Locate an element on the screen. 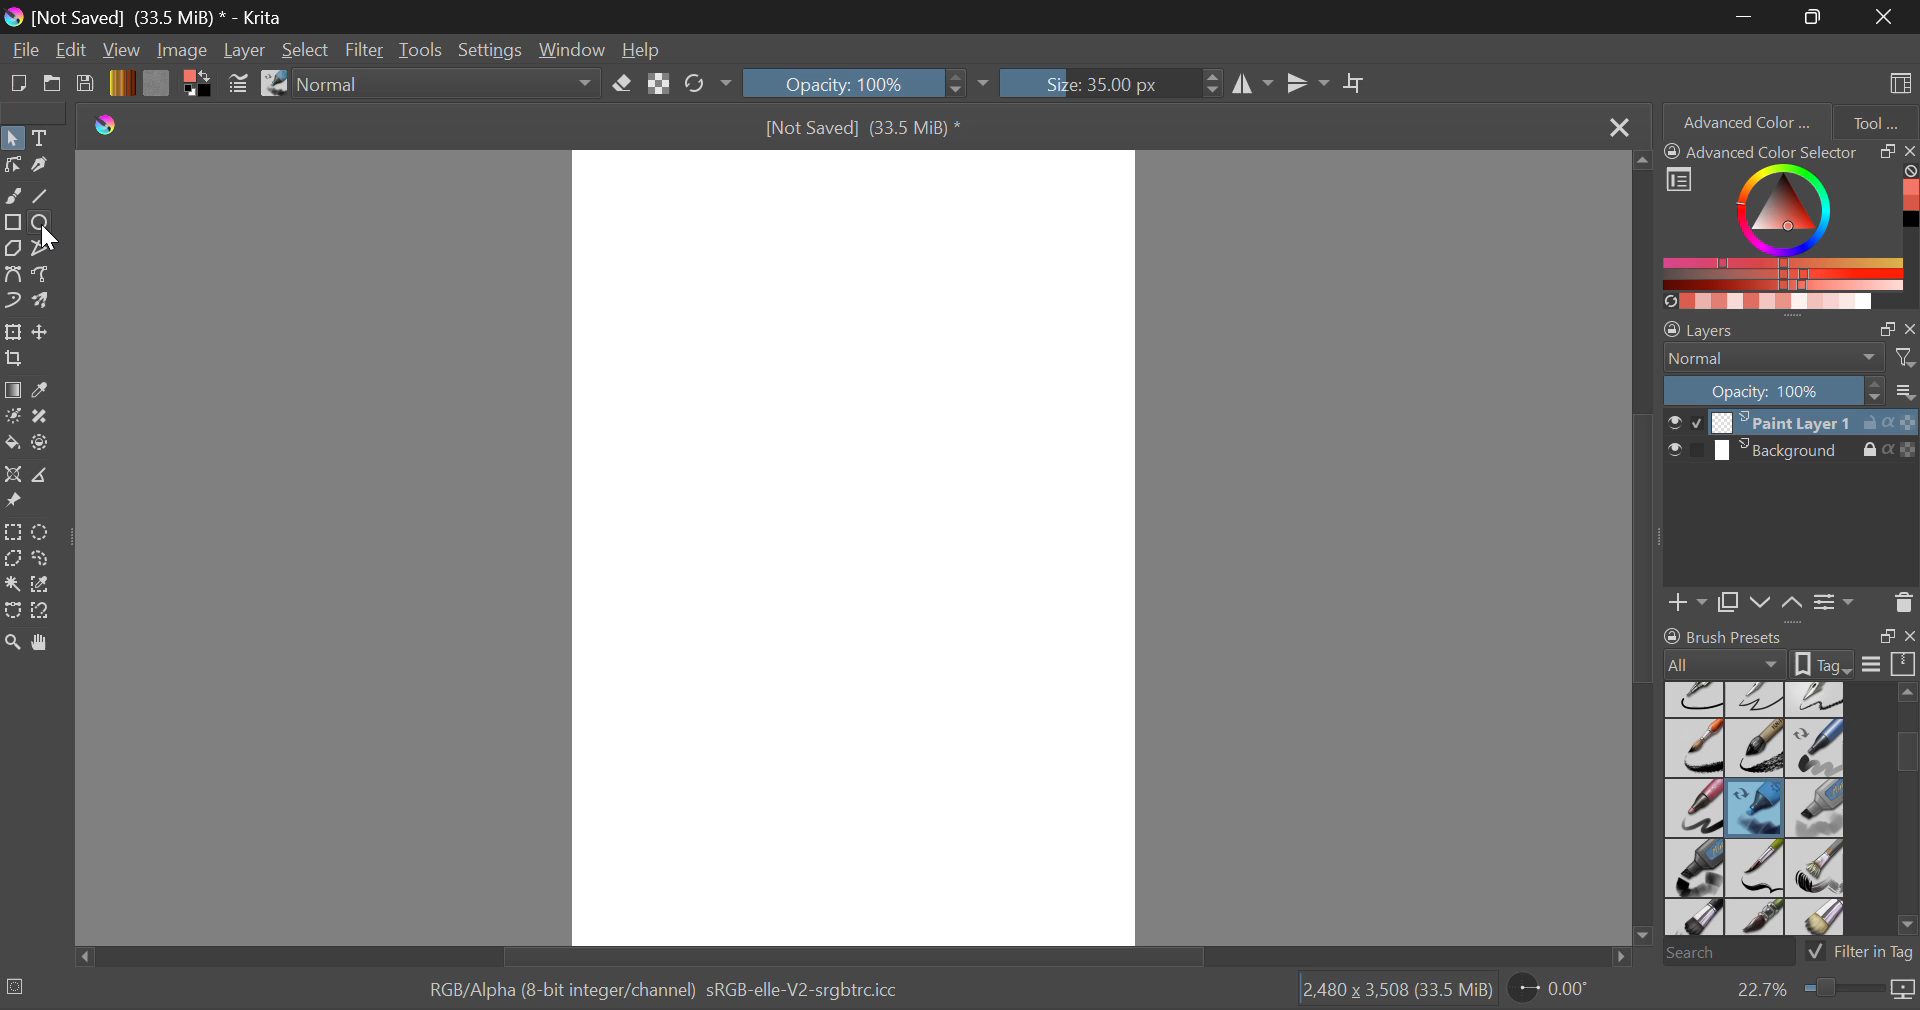 Image resolution: width=1920 pixels, height=1010 pixels. Copy is located at coordinates (1732, 599).